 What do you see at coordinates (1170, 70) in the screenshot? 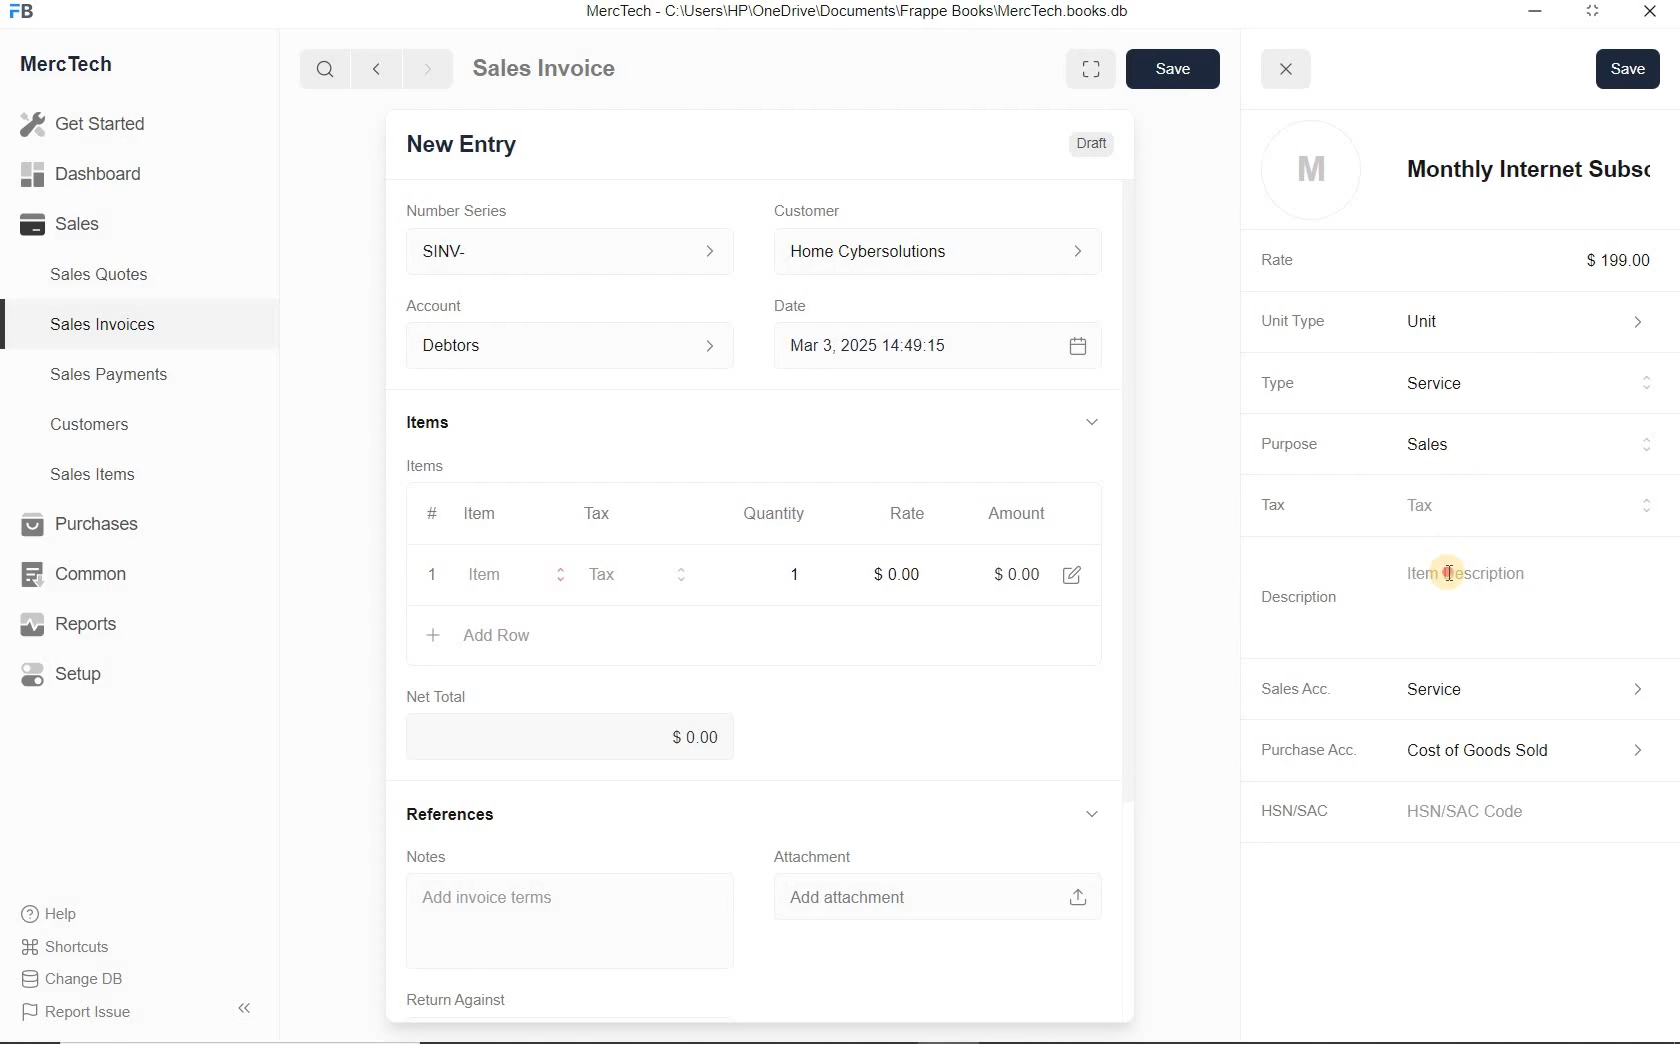
I see `save` at bounding box center [1170, 70].